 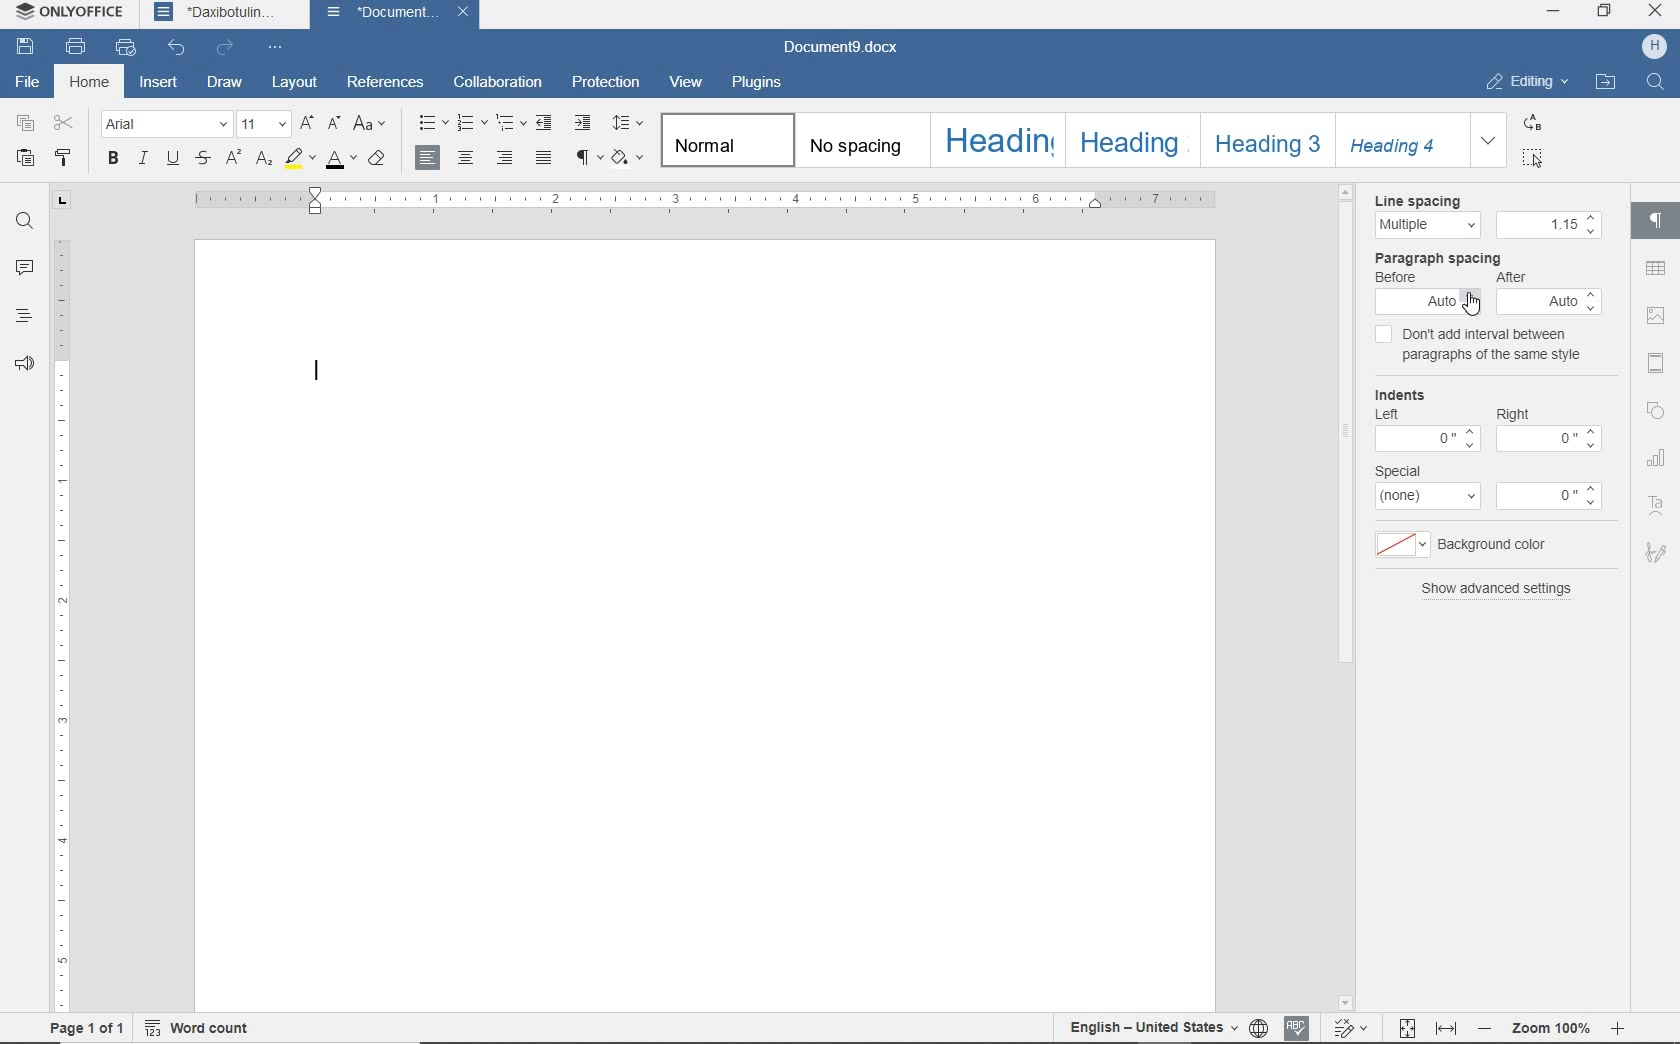 What do you see at coordinates (474, 124) in the screenshot?
I see `numbering` at bounding box center [474, 124].